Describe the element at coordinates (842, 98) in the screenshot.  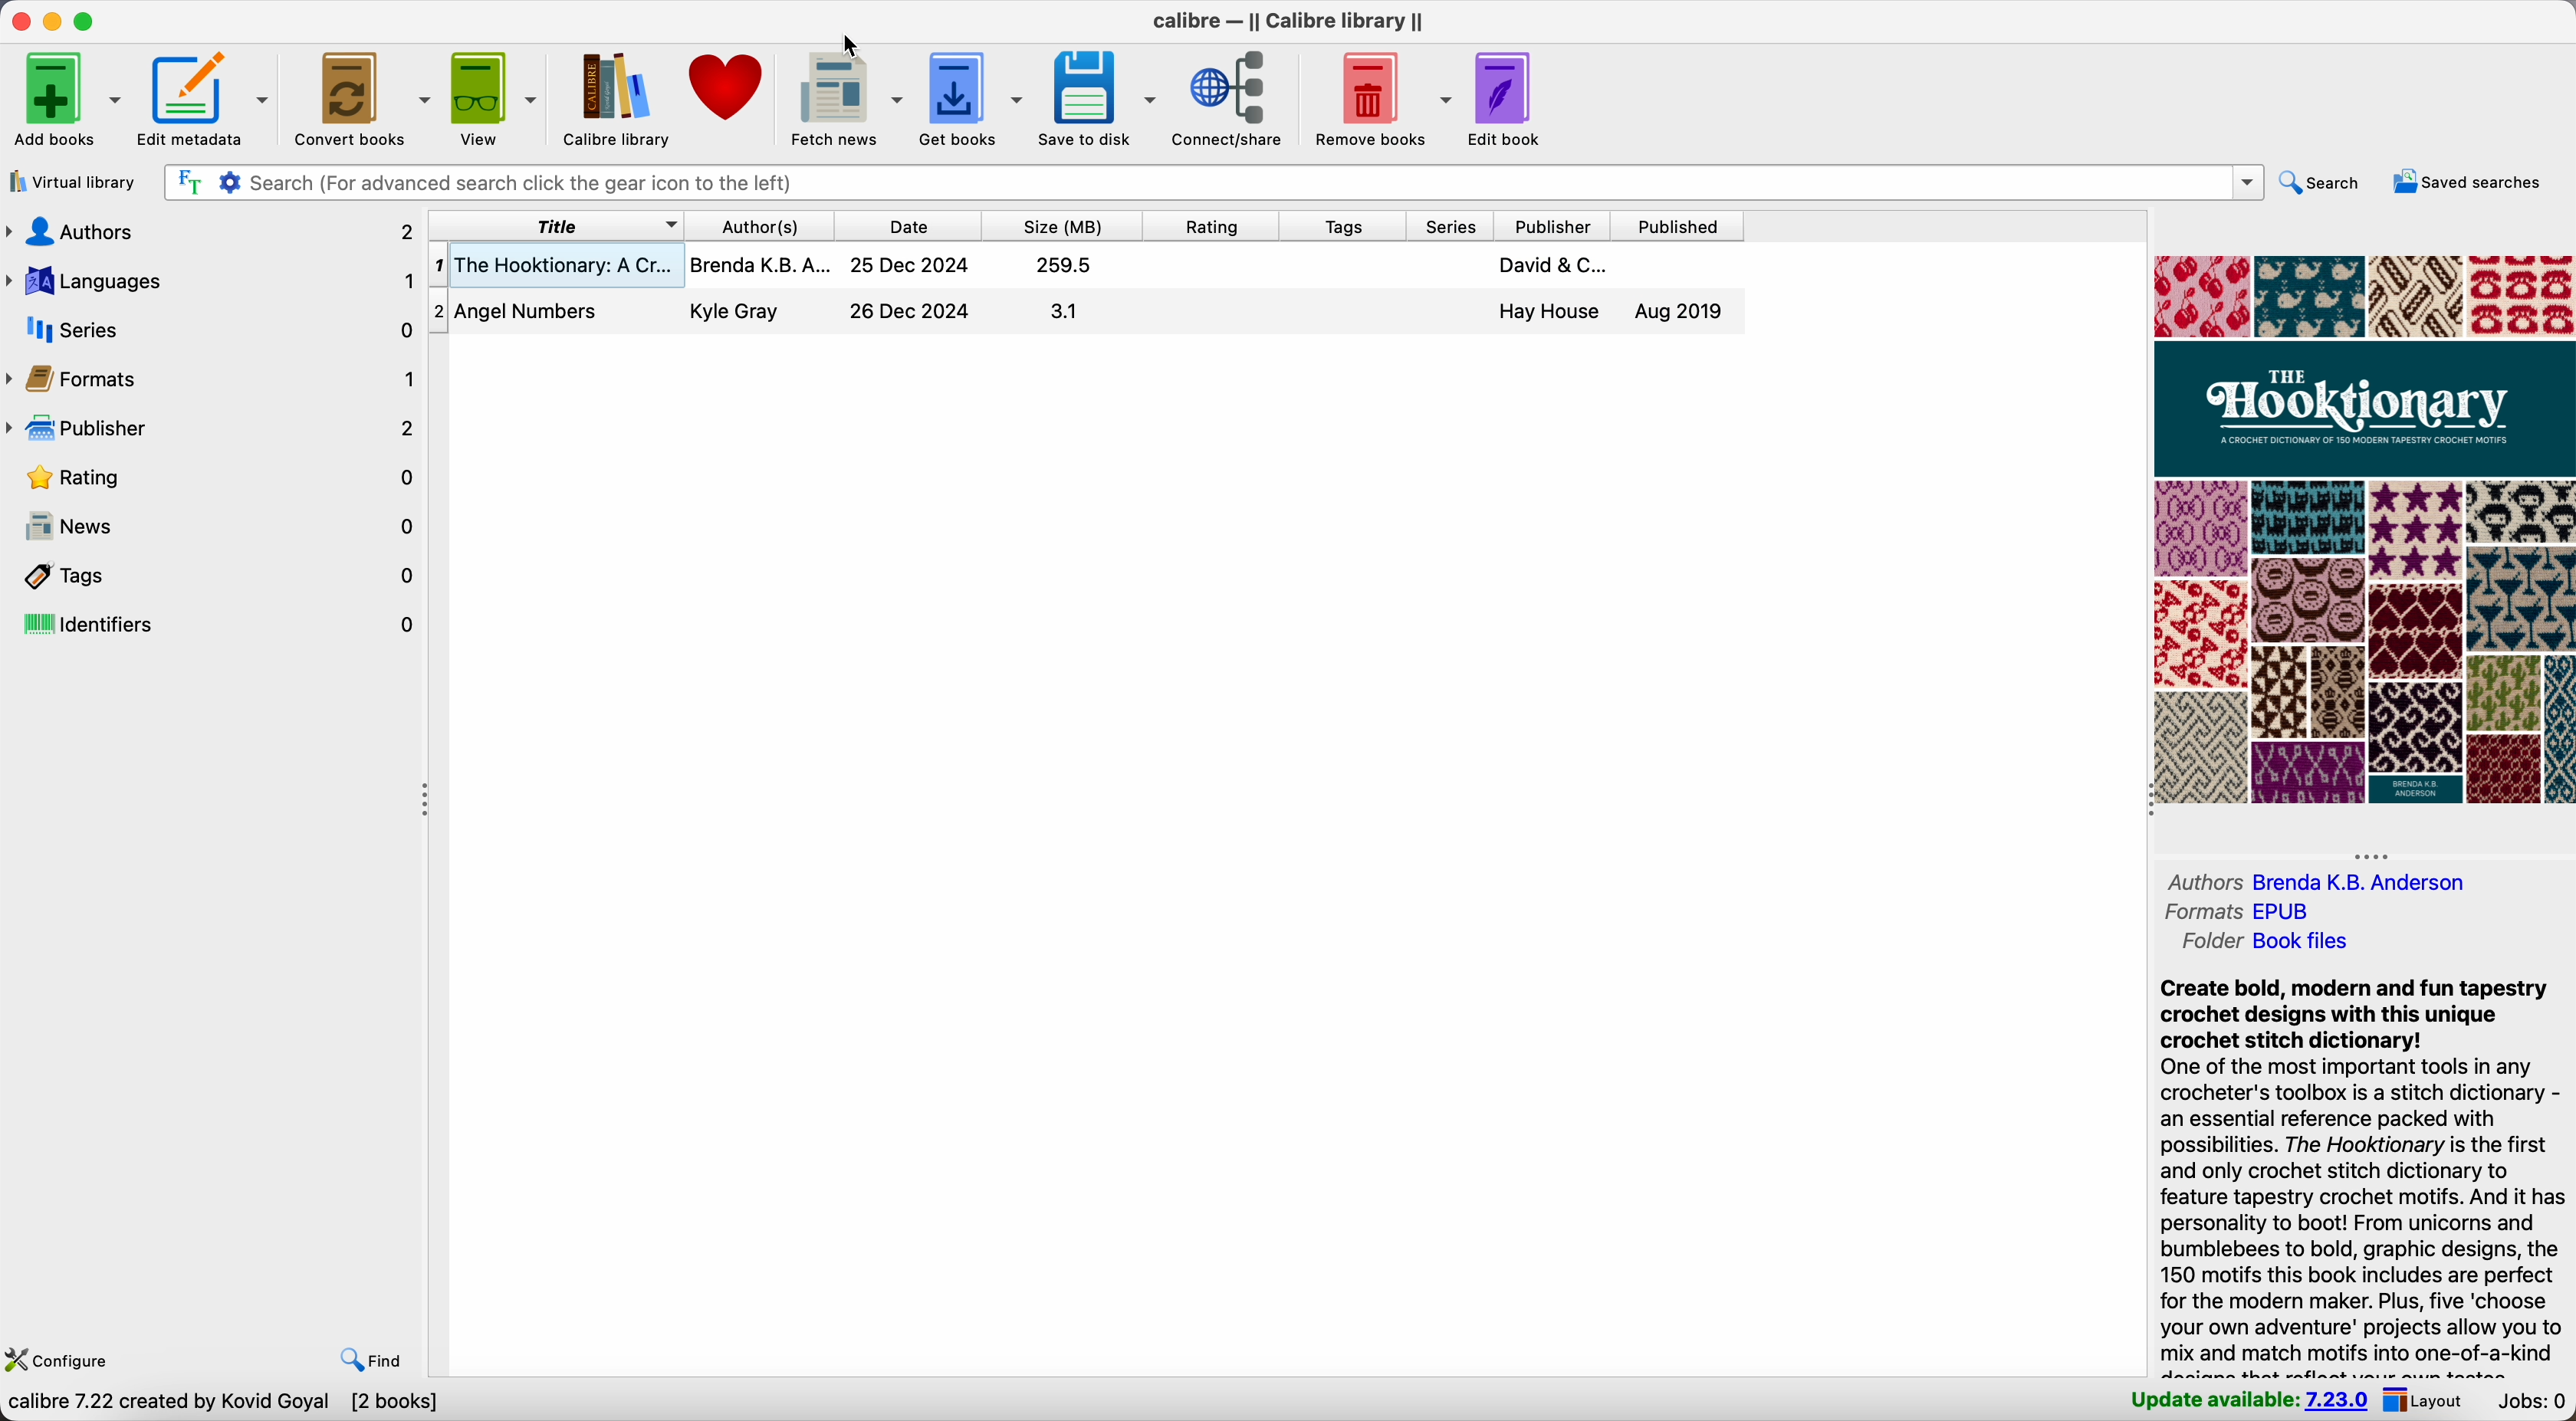
I see `fetch news` at that location.